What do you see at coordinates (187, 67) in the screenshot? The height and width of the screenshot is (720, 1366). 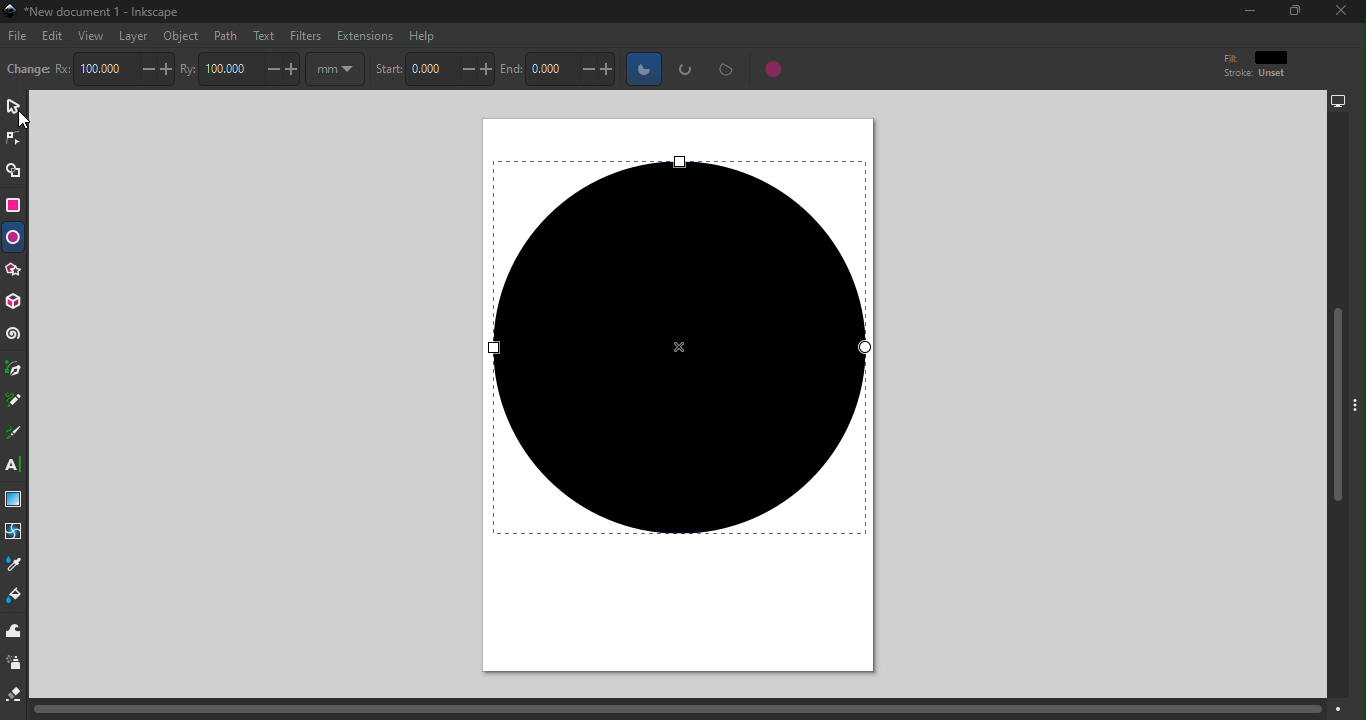 I see `Ry` at bounding box center [187, 67].